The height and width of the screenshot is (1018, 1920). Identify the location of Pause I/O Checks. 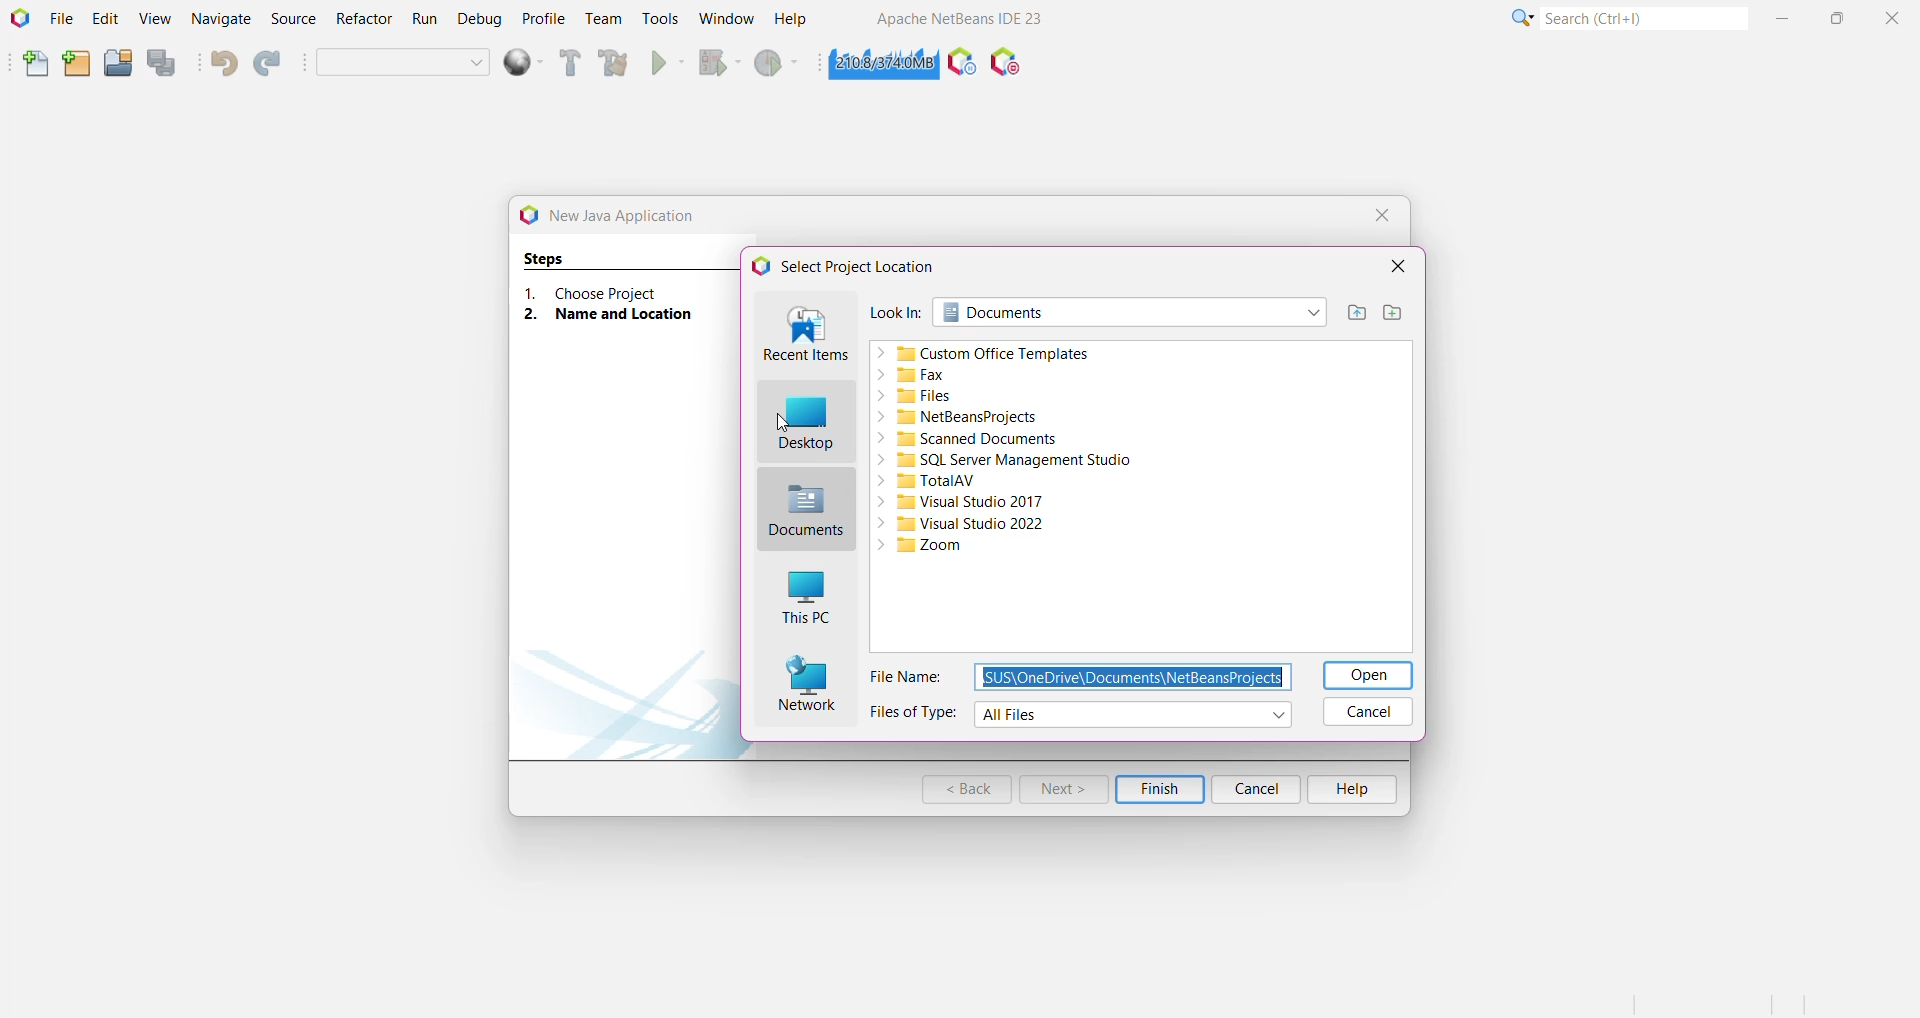
(1007, 65).